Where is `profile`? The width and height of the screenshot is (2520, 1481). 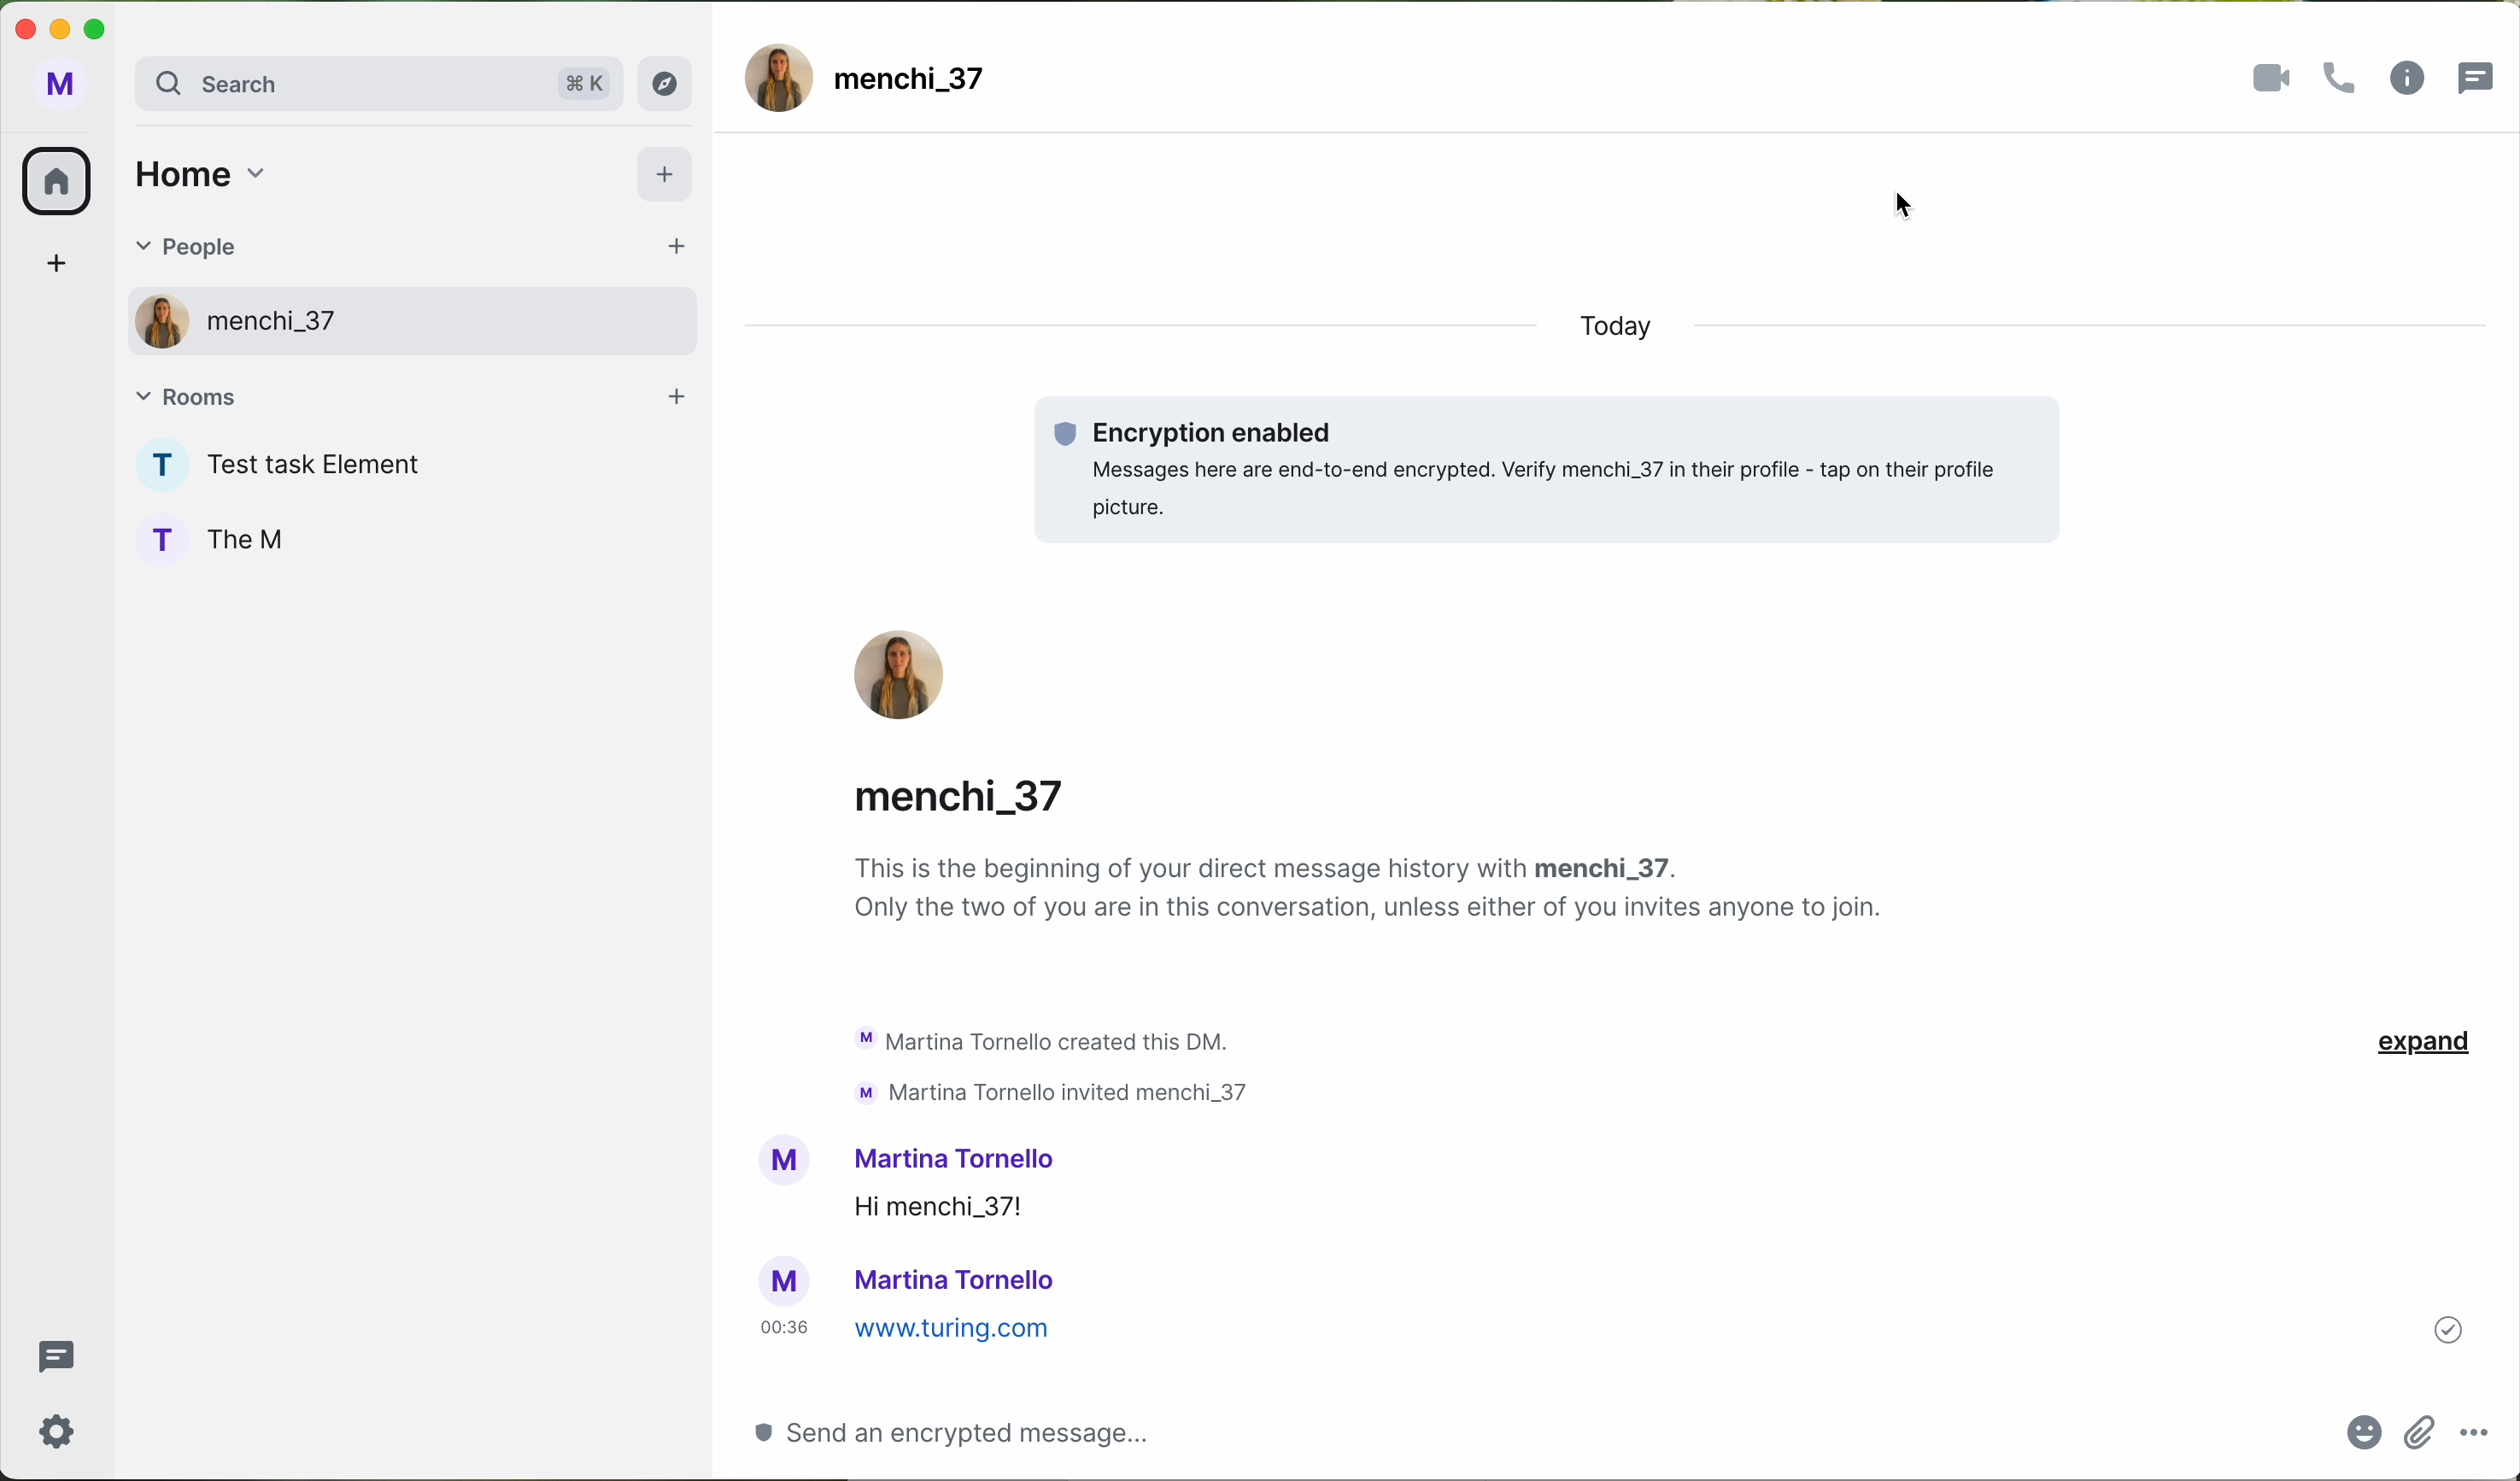
profile is located at coordinates (157, 536).